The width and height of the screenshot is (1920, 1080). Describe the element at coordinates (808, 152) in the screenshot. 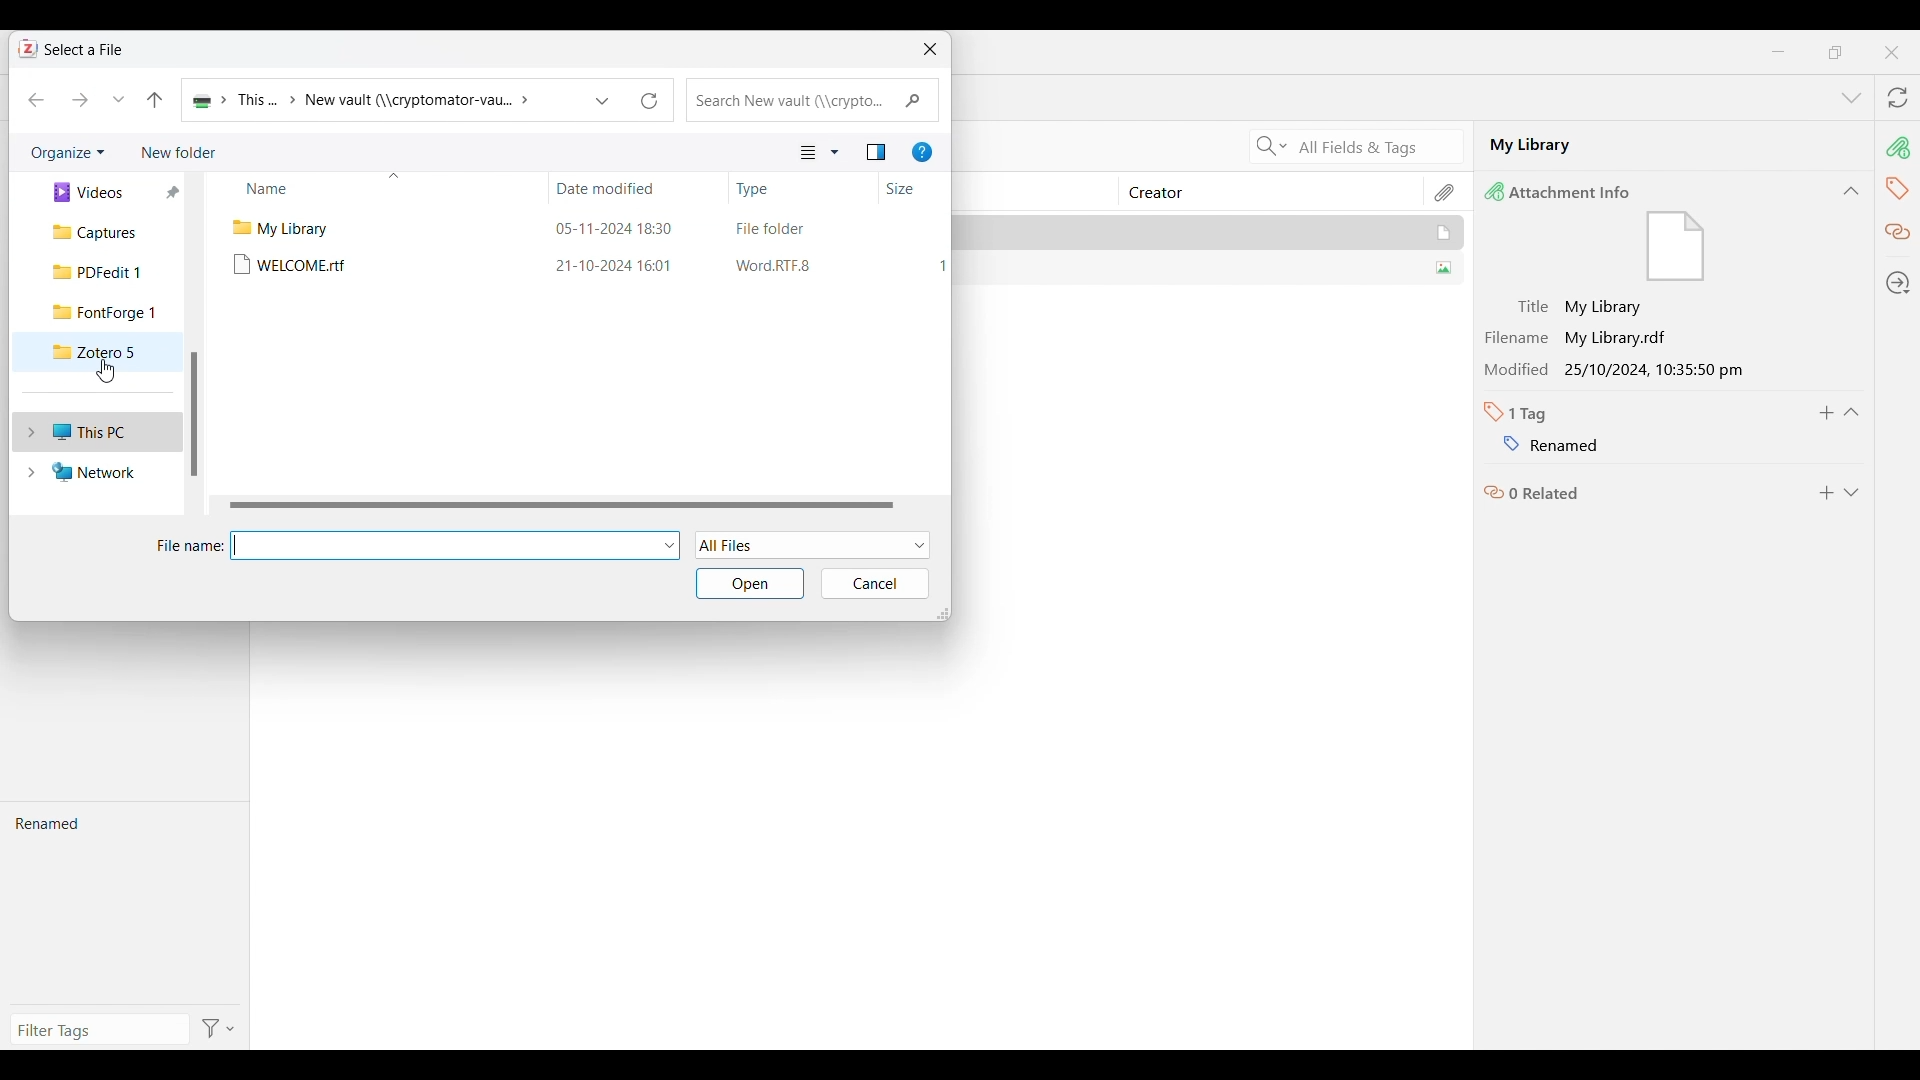

I see `Current view` at that location.